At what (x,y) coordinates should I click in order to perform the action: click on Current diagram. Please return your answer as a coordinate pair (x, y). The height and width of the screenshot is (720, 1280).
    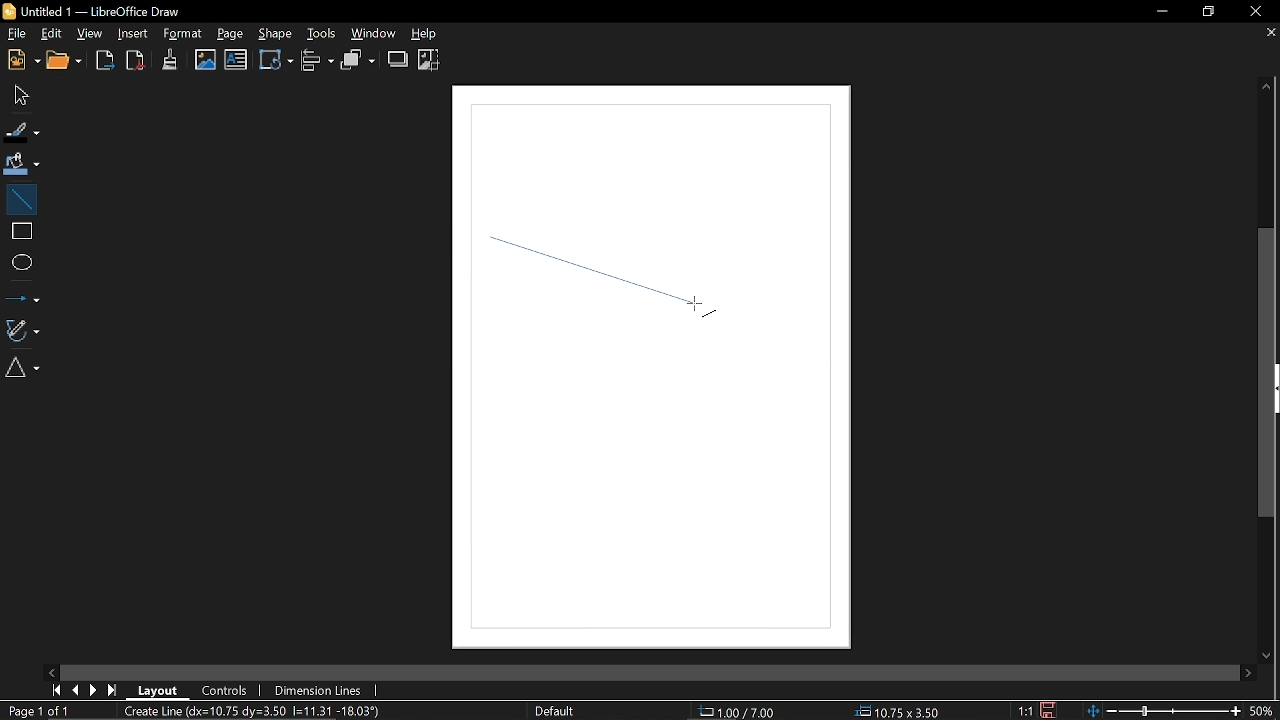
    Looking at the image, I should click on (258, 712).